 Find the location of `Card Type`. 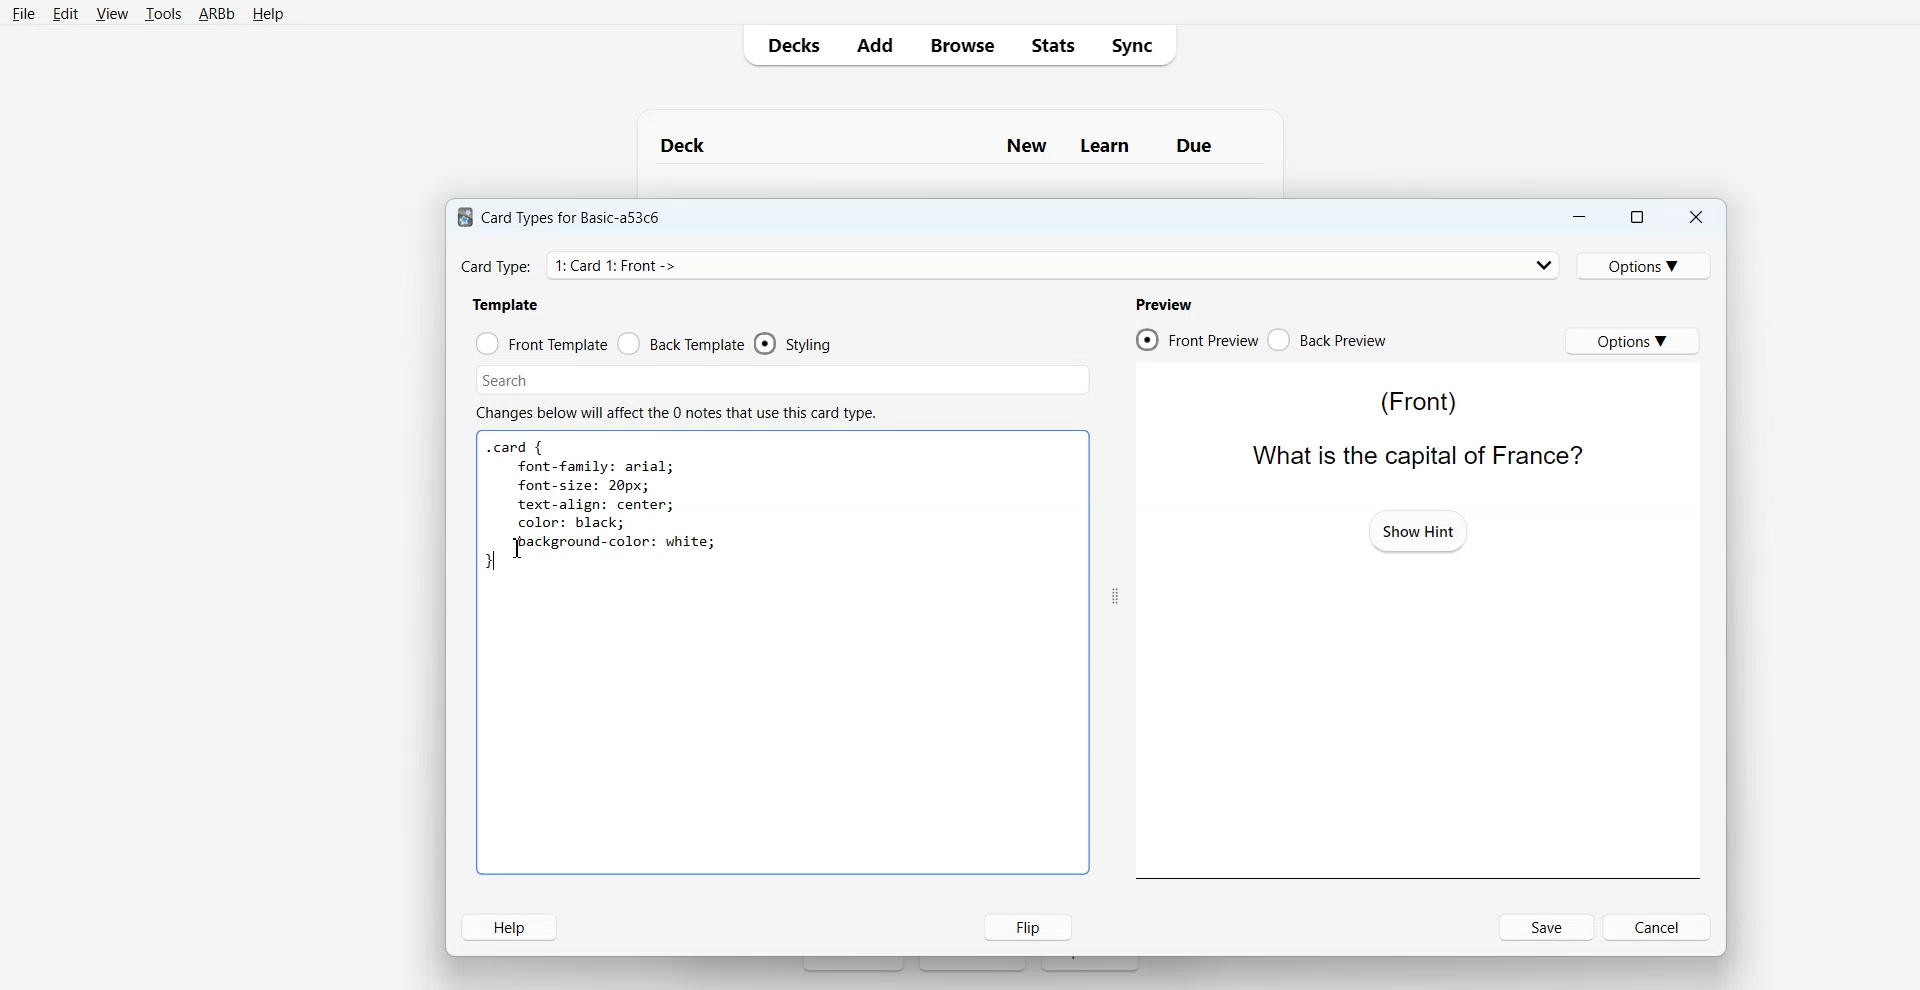

Card Type is located at coordinates (1011, 265).